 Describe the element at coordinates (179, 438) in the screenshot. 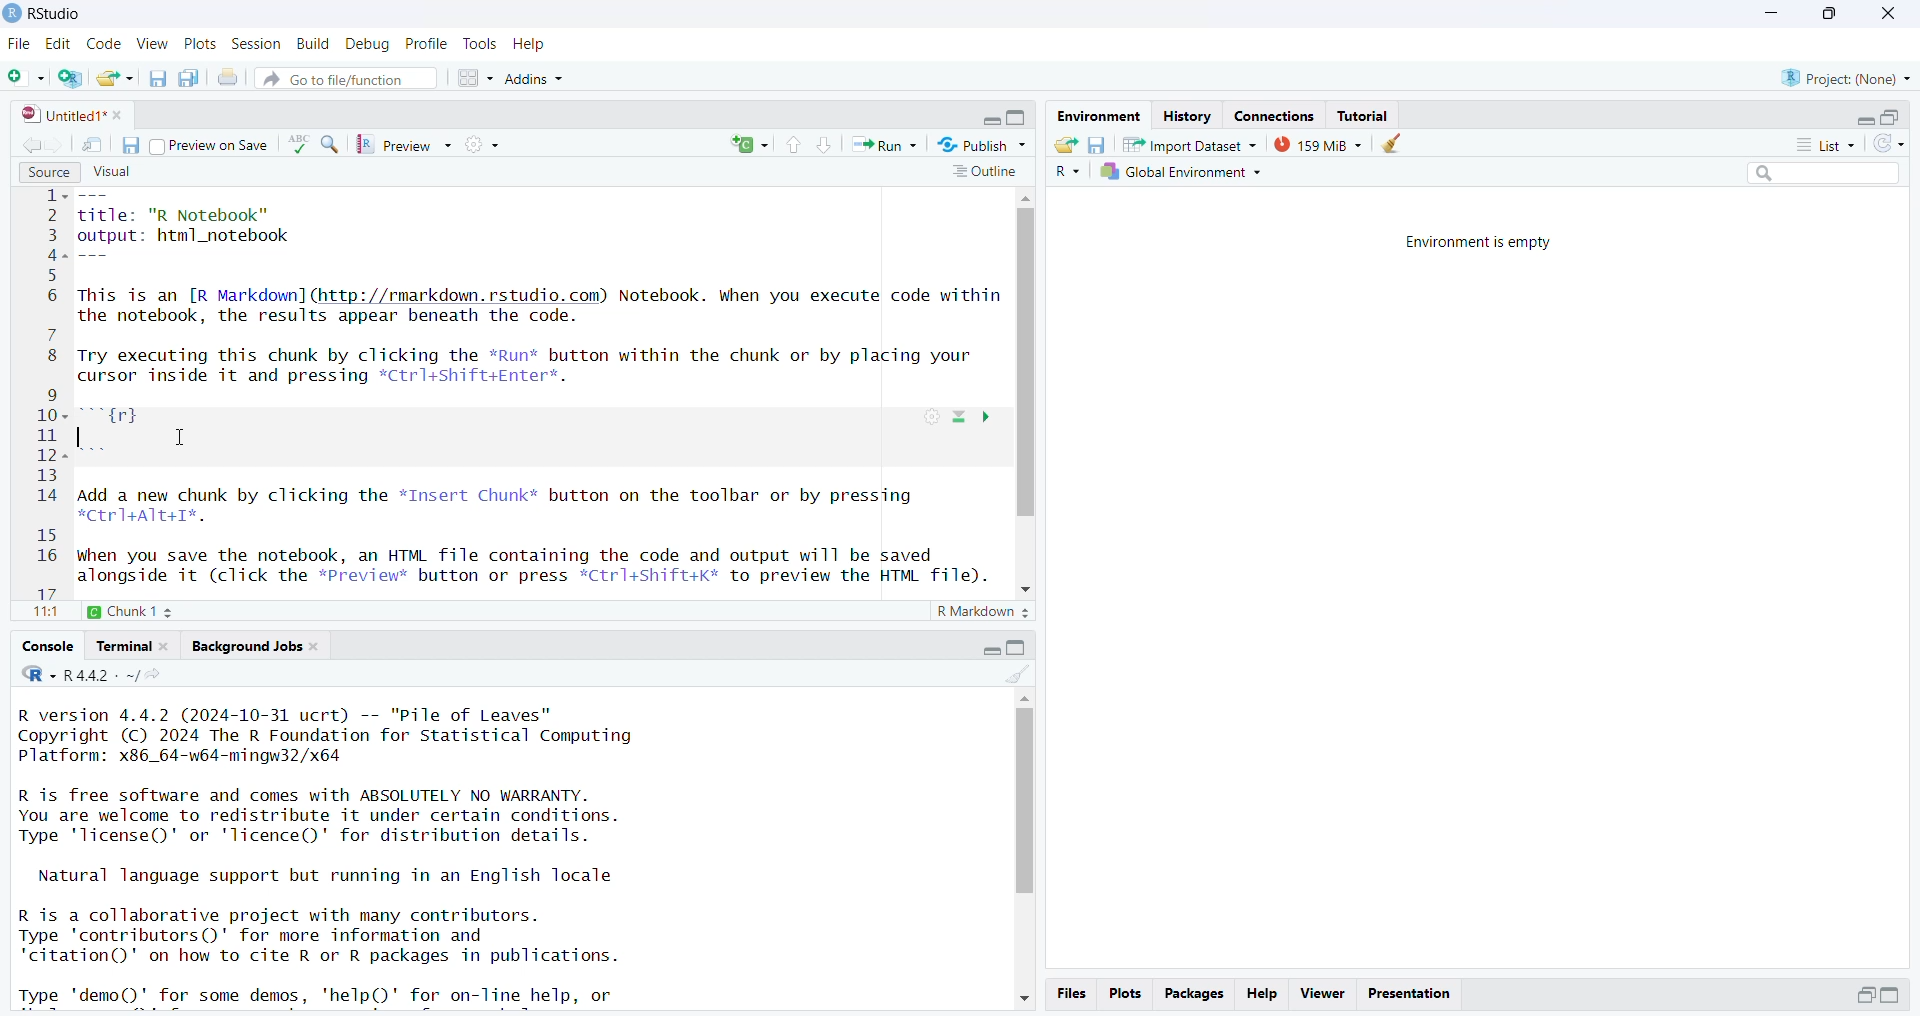

I see `cursor` at that location.